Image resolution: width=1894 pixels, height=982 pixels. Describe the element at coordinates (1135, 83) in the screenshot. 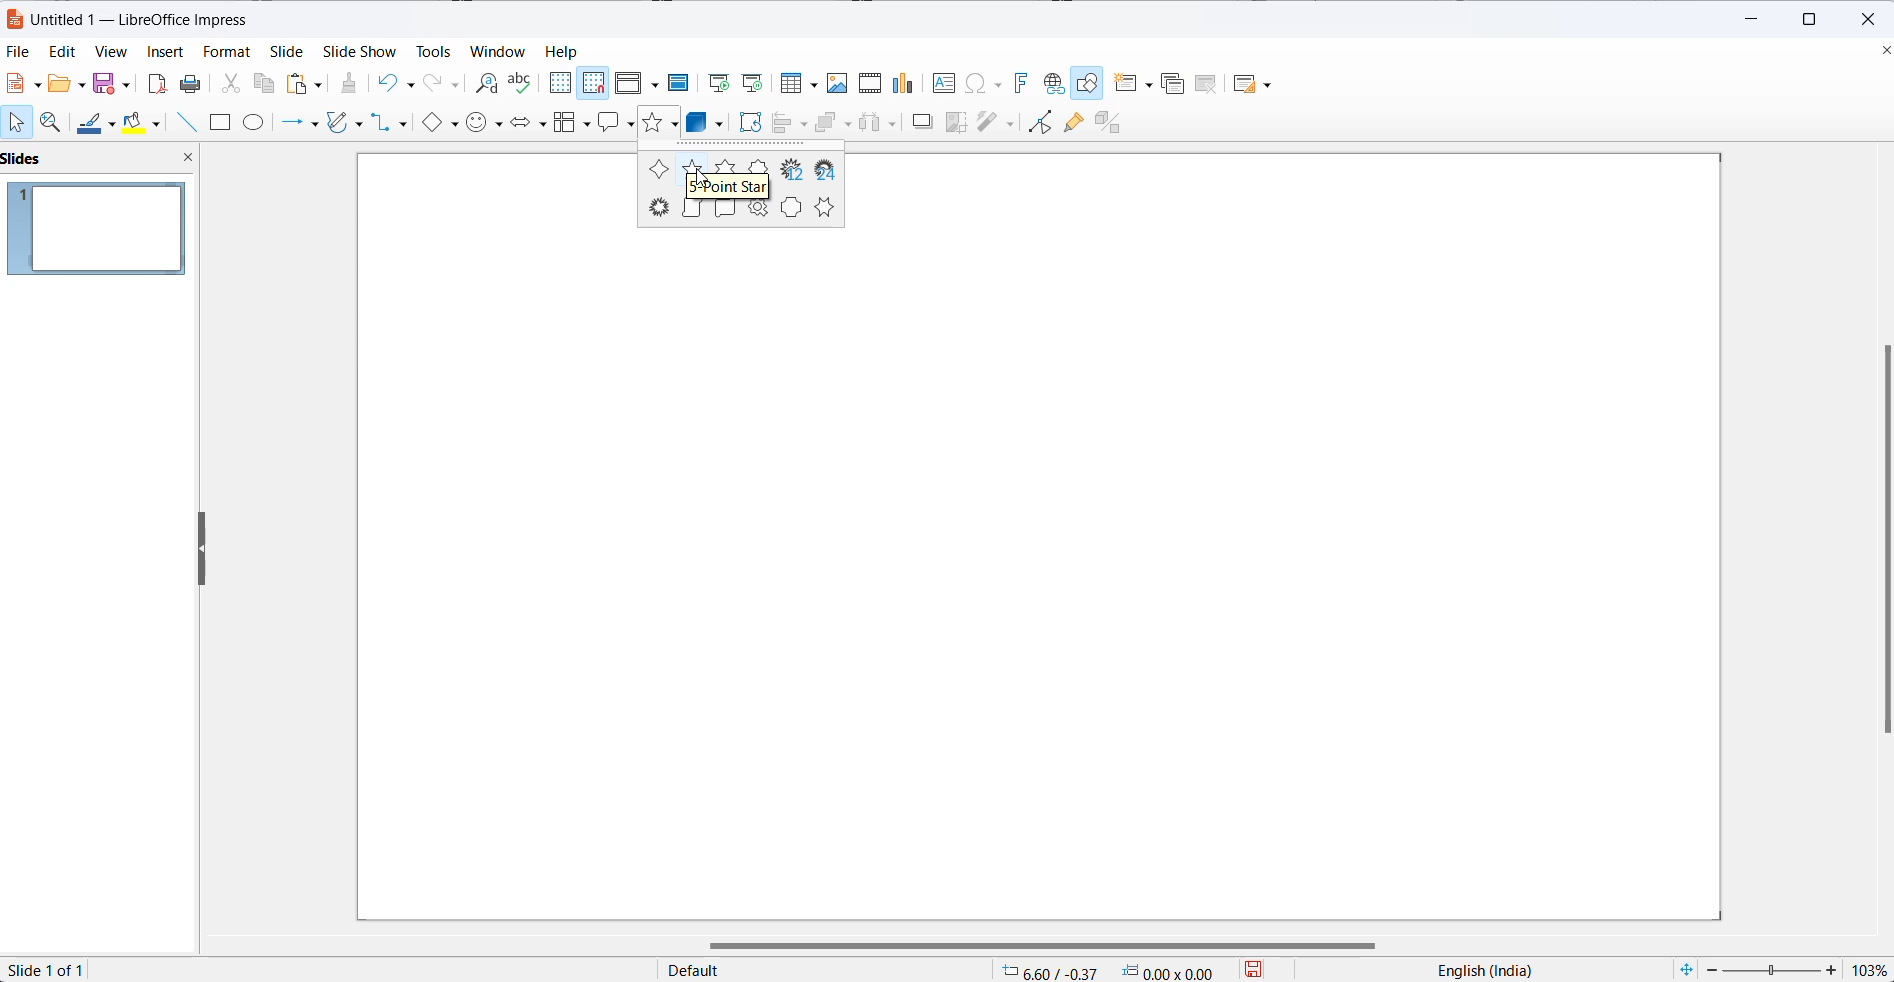

I see `NEW SLIDE` at that location.